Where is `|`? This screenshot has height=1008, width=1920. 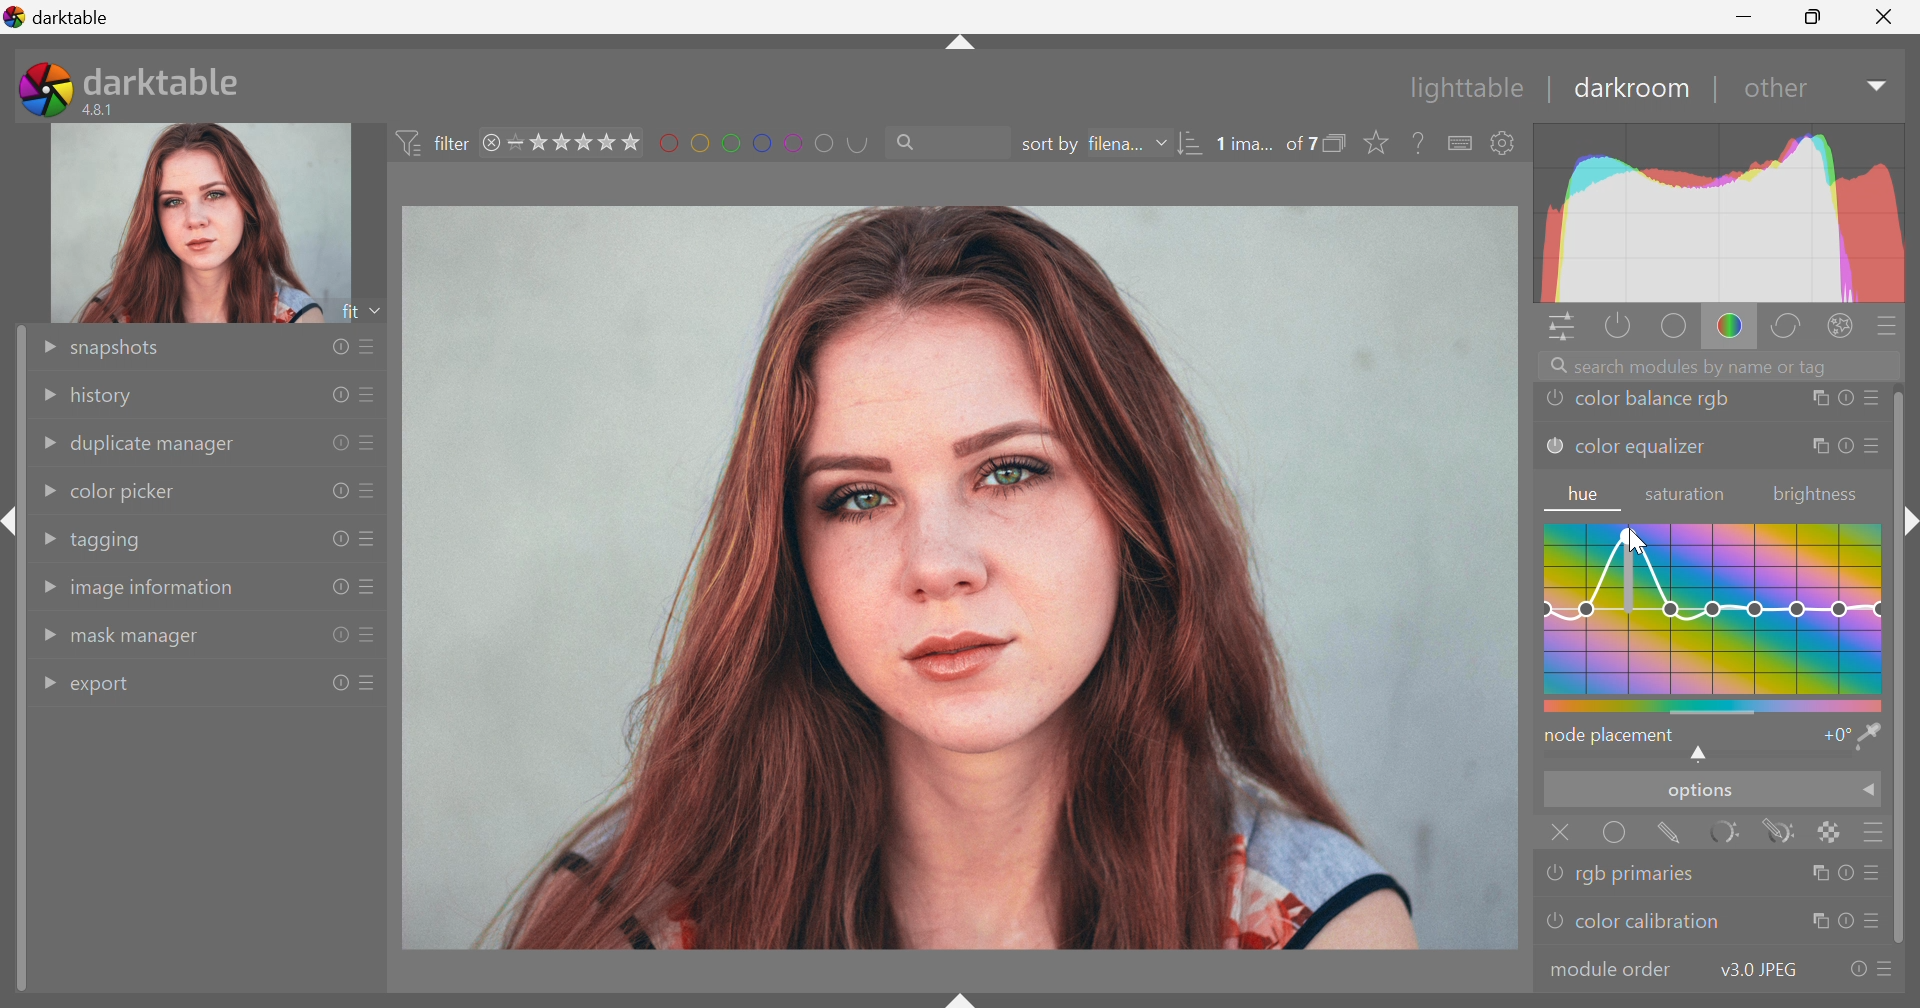
| is located at coordinates (1714, 89).